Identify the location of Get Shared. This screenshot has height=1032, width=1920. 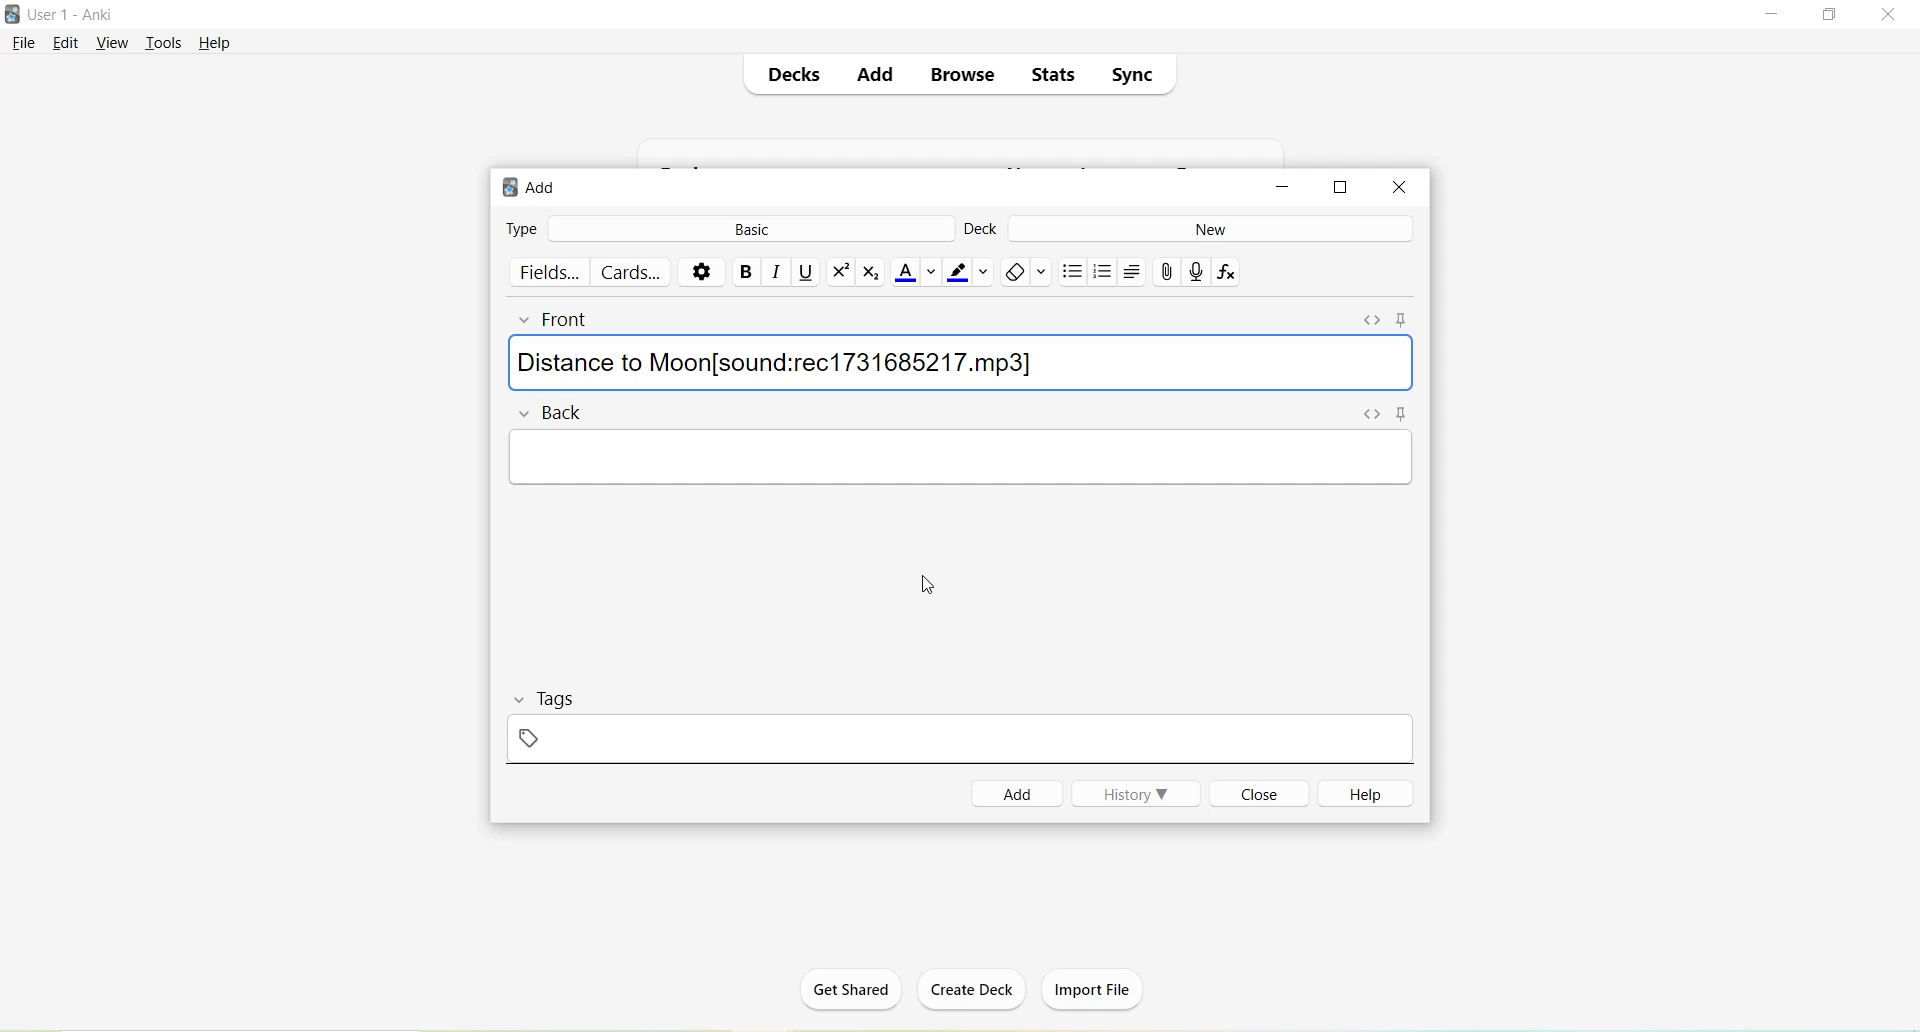
(851, 996).